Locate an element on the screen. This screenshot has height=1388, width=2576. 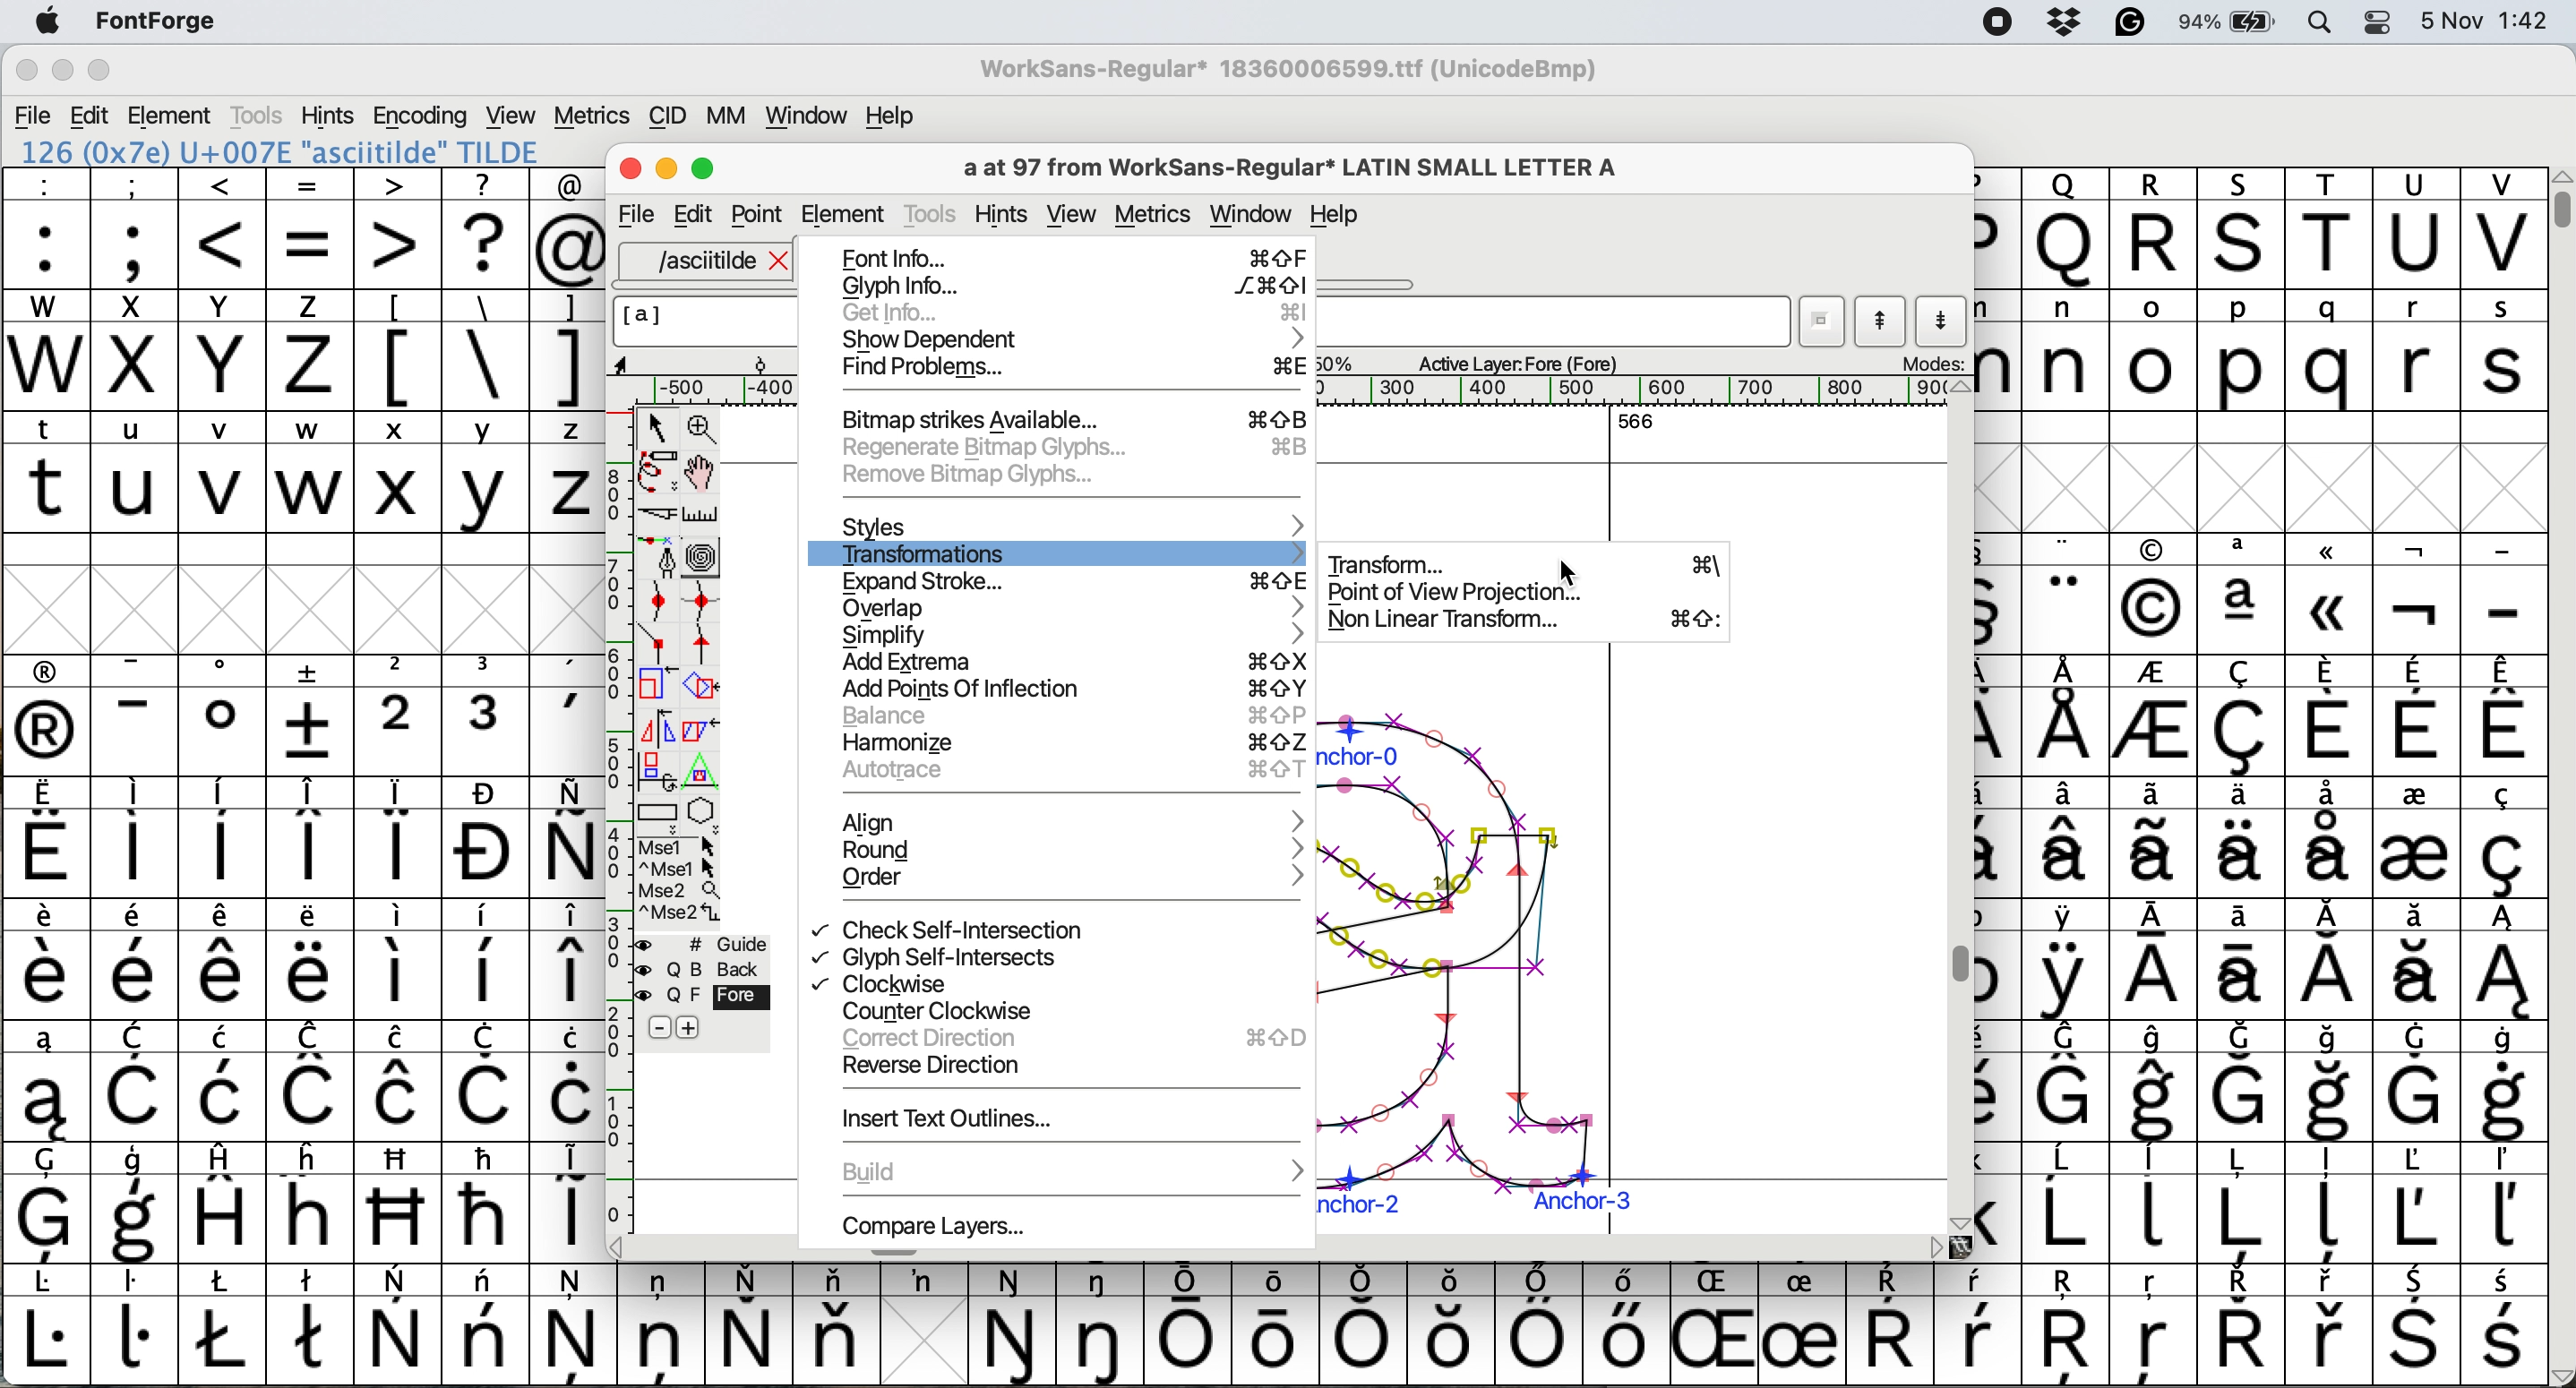
current word list is located at coordinates (1823, 325).